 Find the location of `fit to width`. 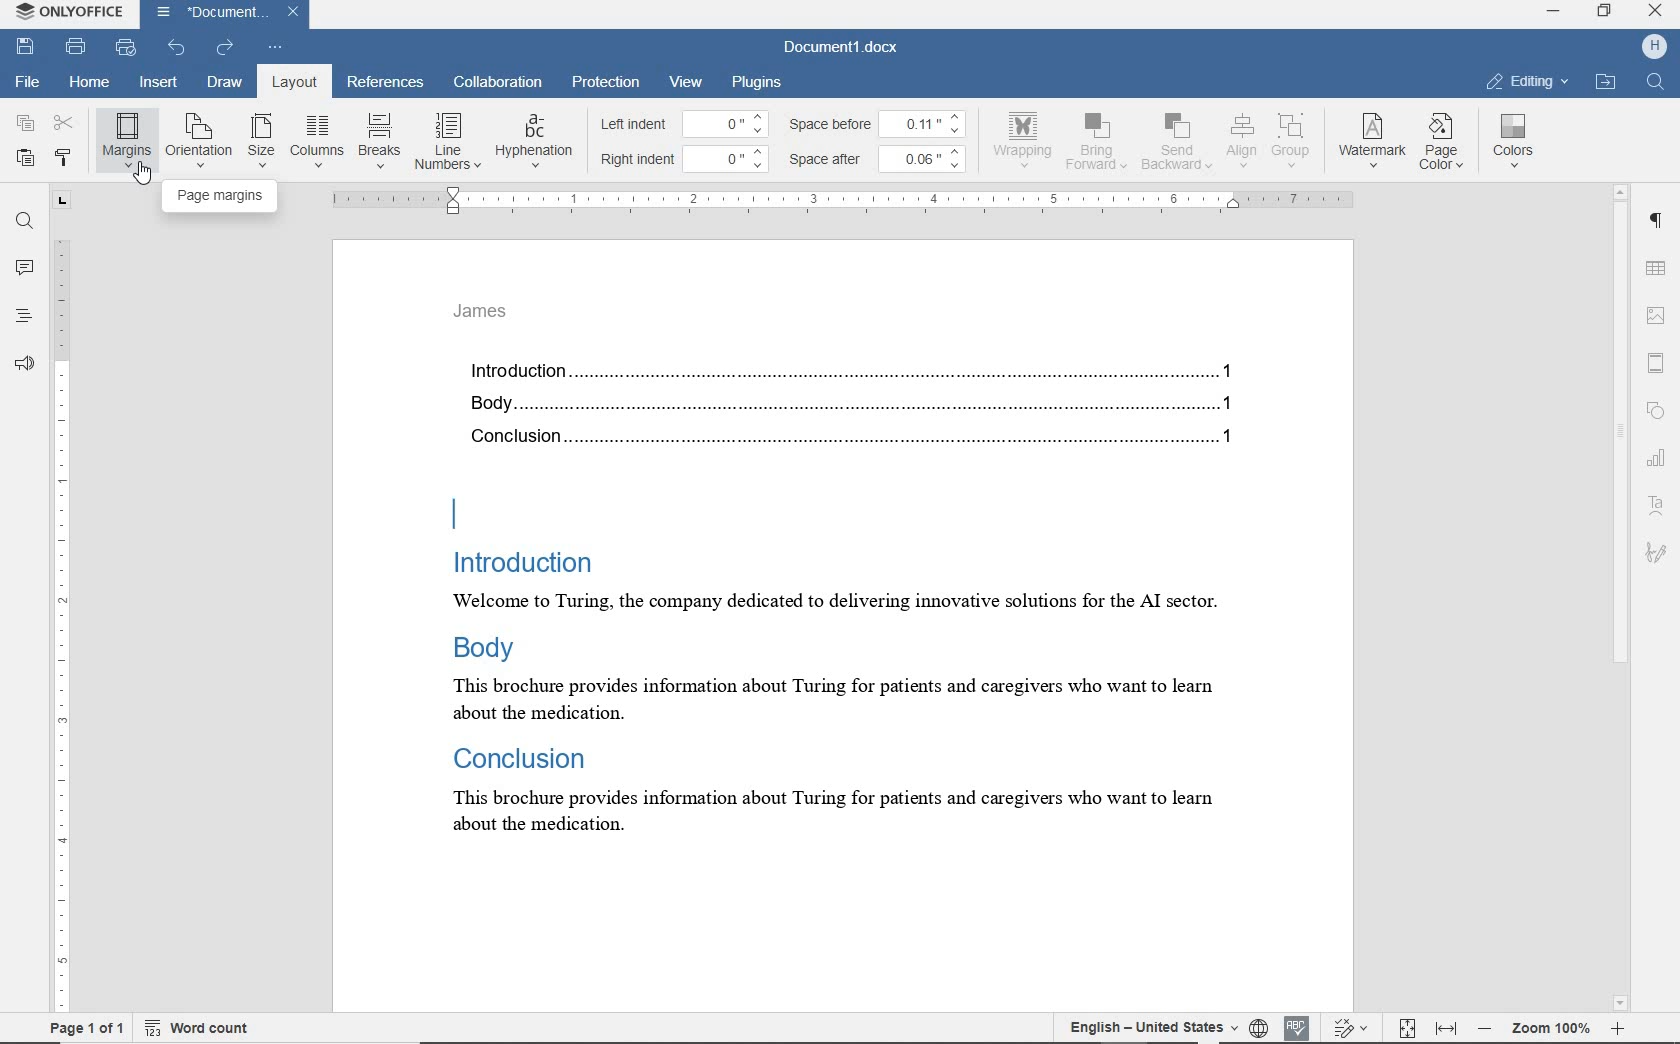

fit to width is located at coordinates (1447, 1027).